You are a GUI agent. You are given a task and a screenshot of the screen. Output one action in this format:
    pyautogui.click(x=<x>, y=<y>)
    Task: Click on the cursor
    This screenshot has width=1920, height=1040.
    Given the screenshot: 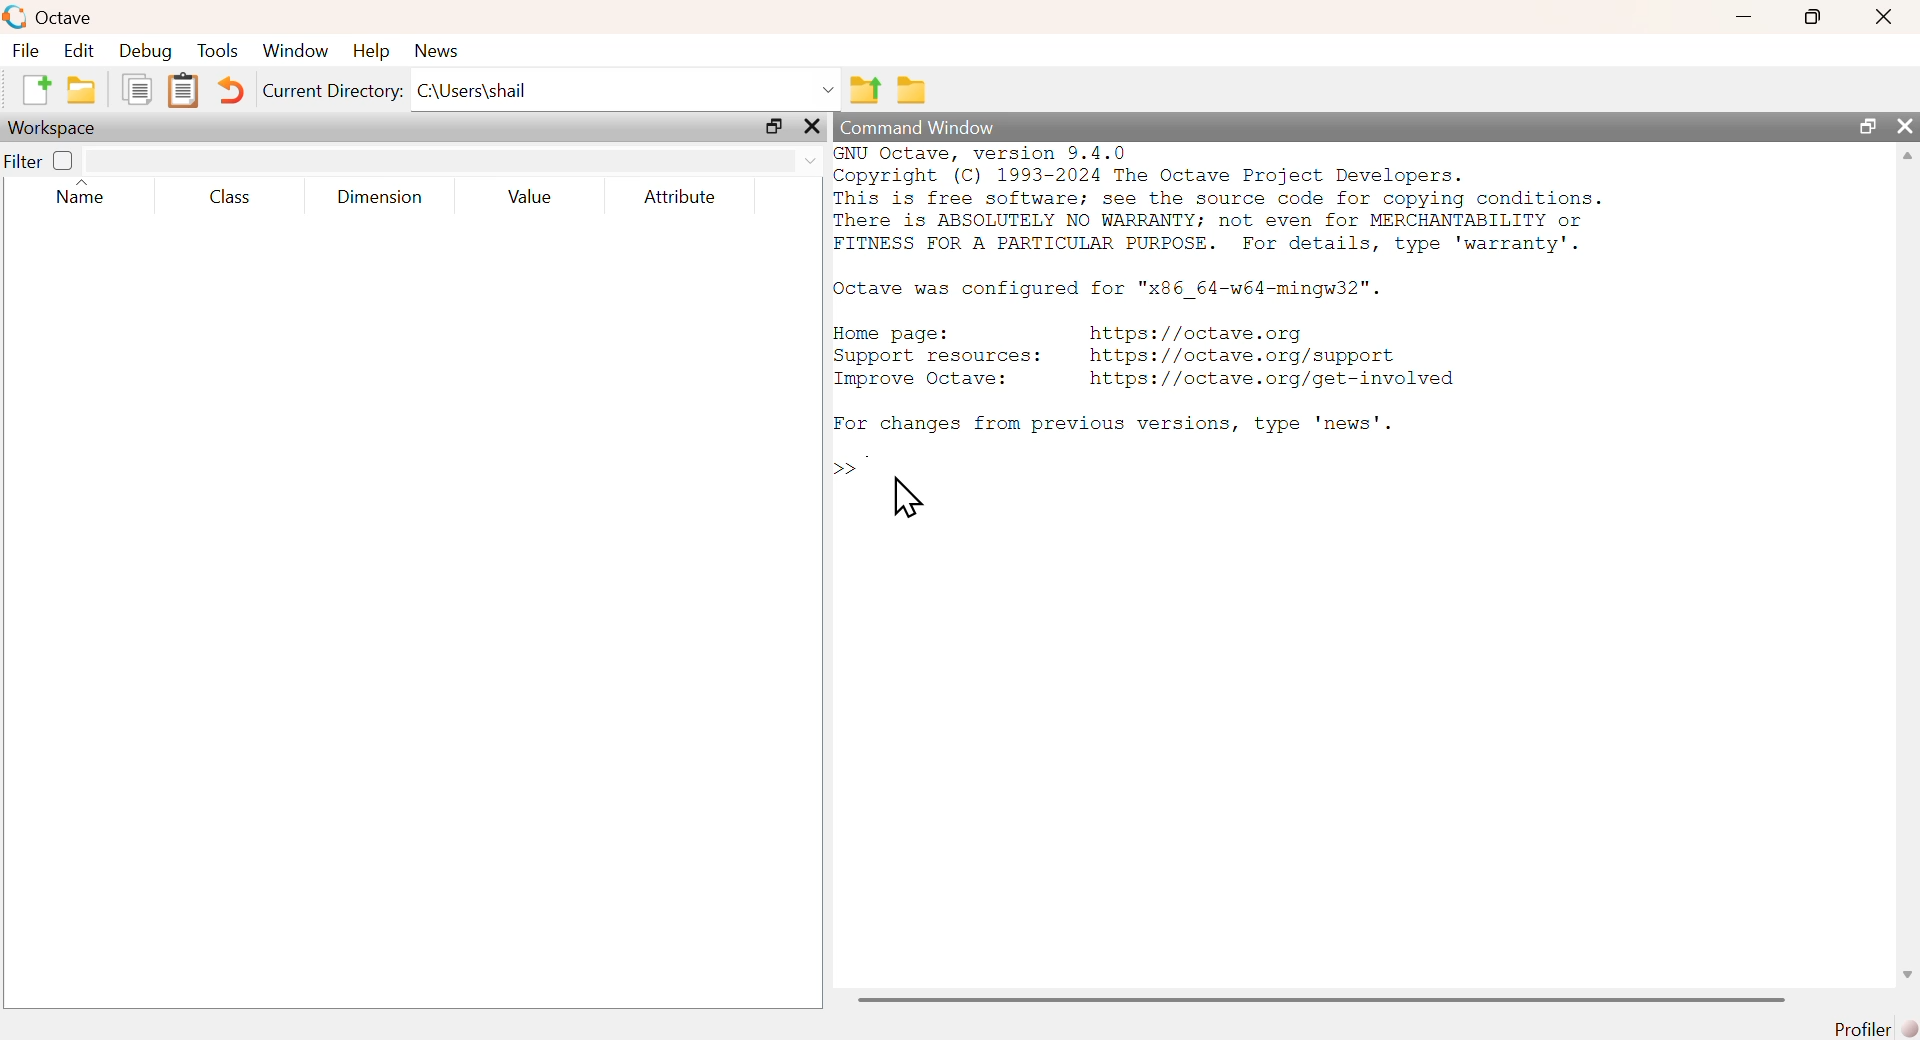 What is the action you would take?
    pyautogui.click(x=907, y=497)
    